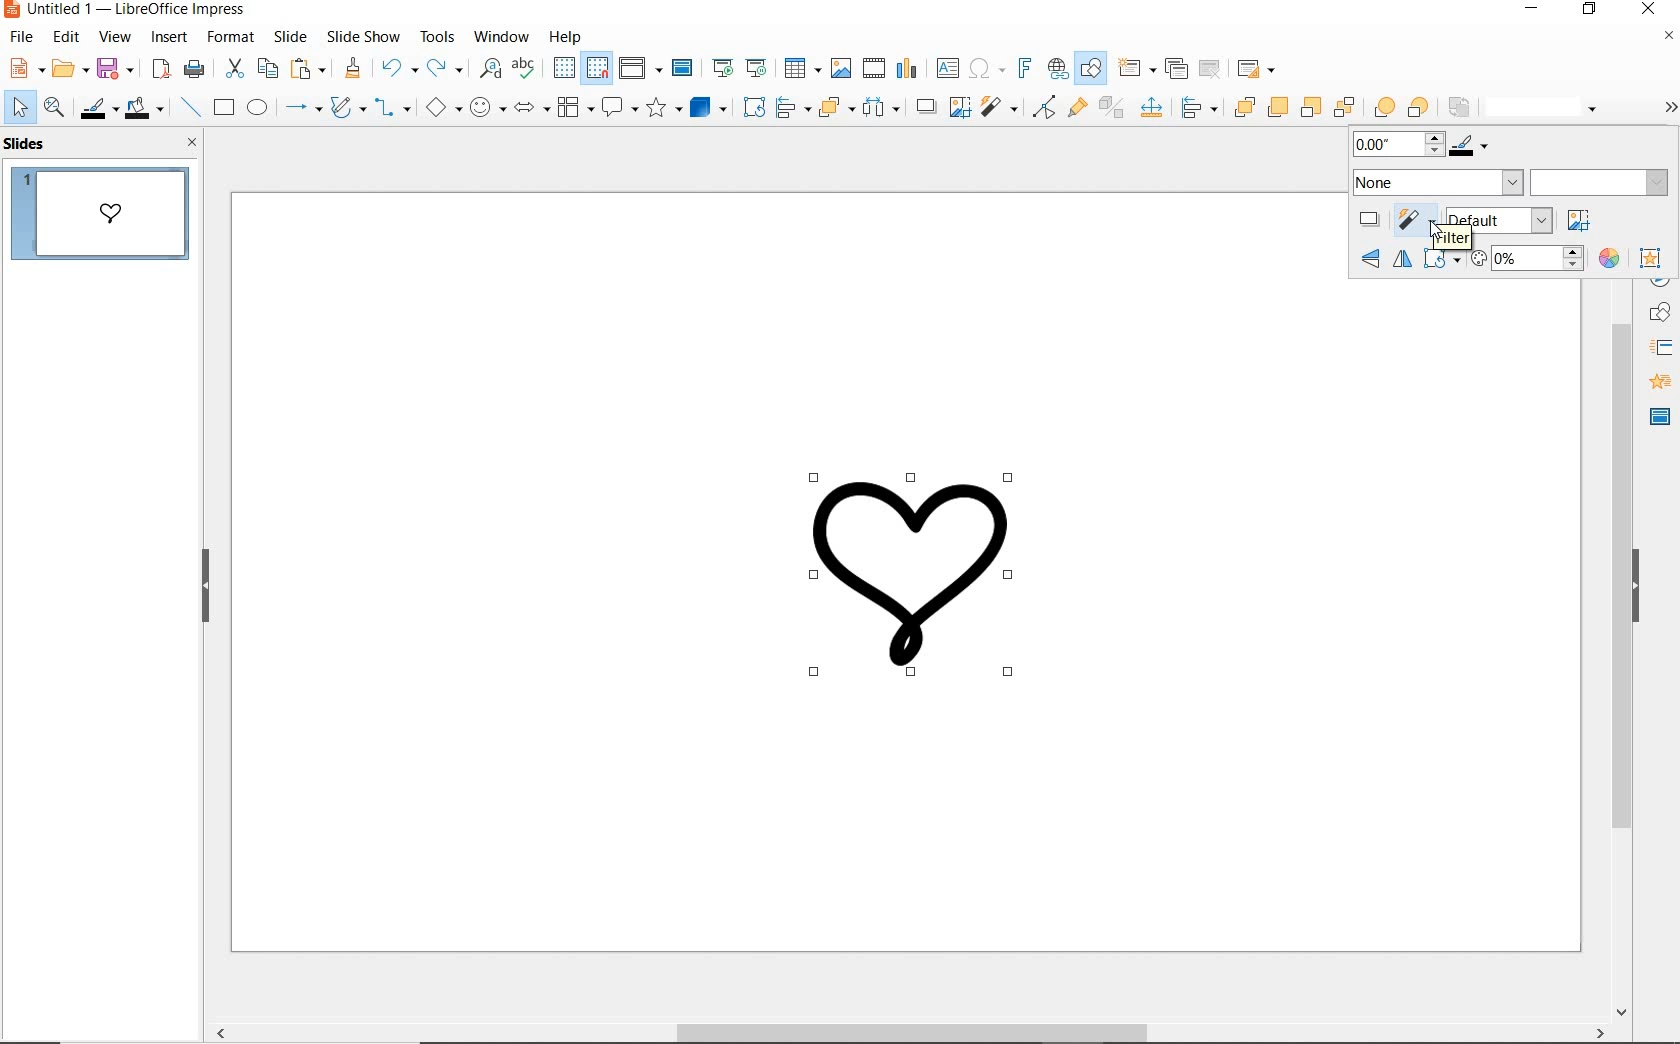  What do you see at coordinates (525, 68) in the screenshot?
I see `spelling` at bounding box center [525, 68].